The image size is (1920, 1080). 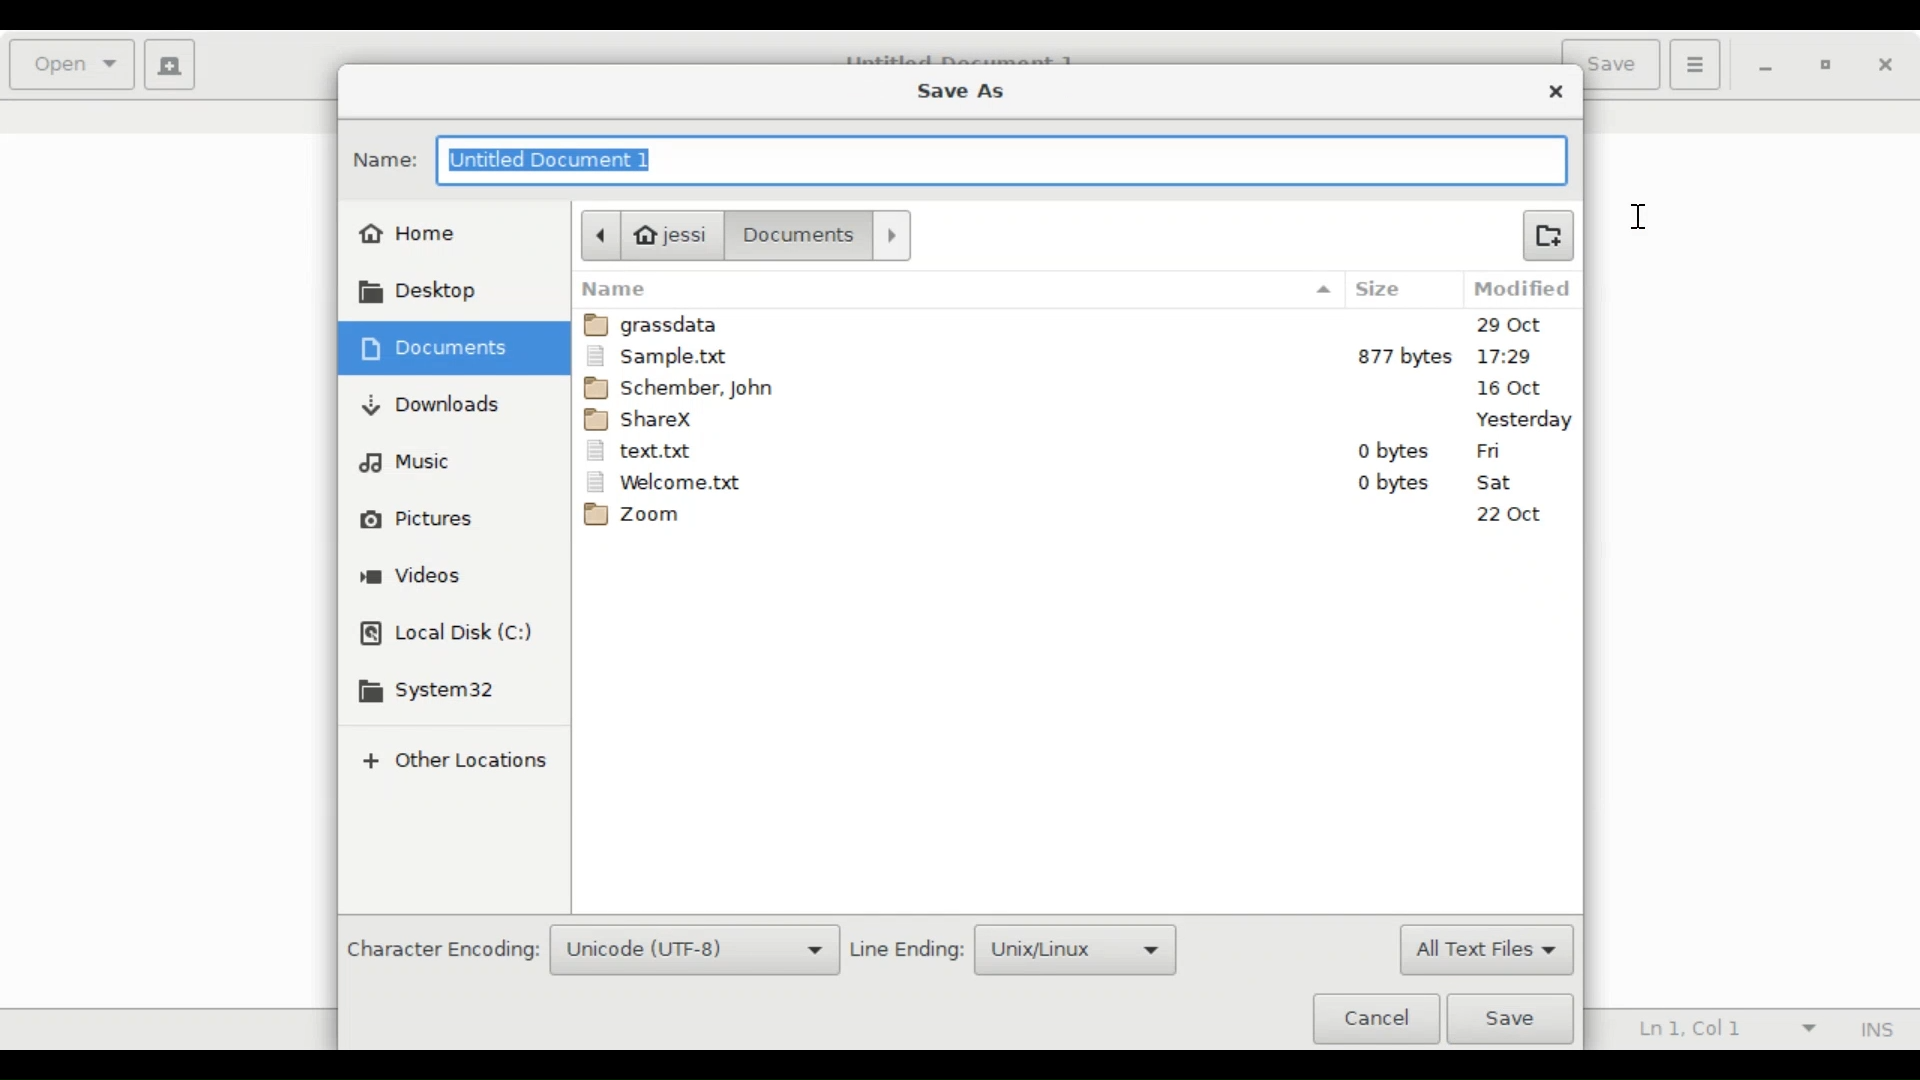 I want to click on Line Ending, so click(x=908, y=950).